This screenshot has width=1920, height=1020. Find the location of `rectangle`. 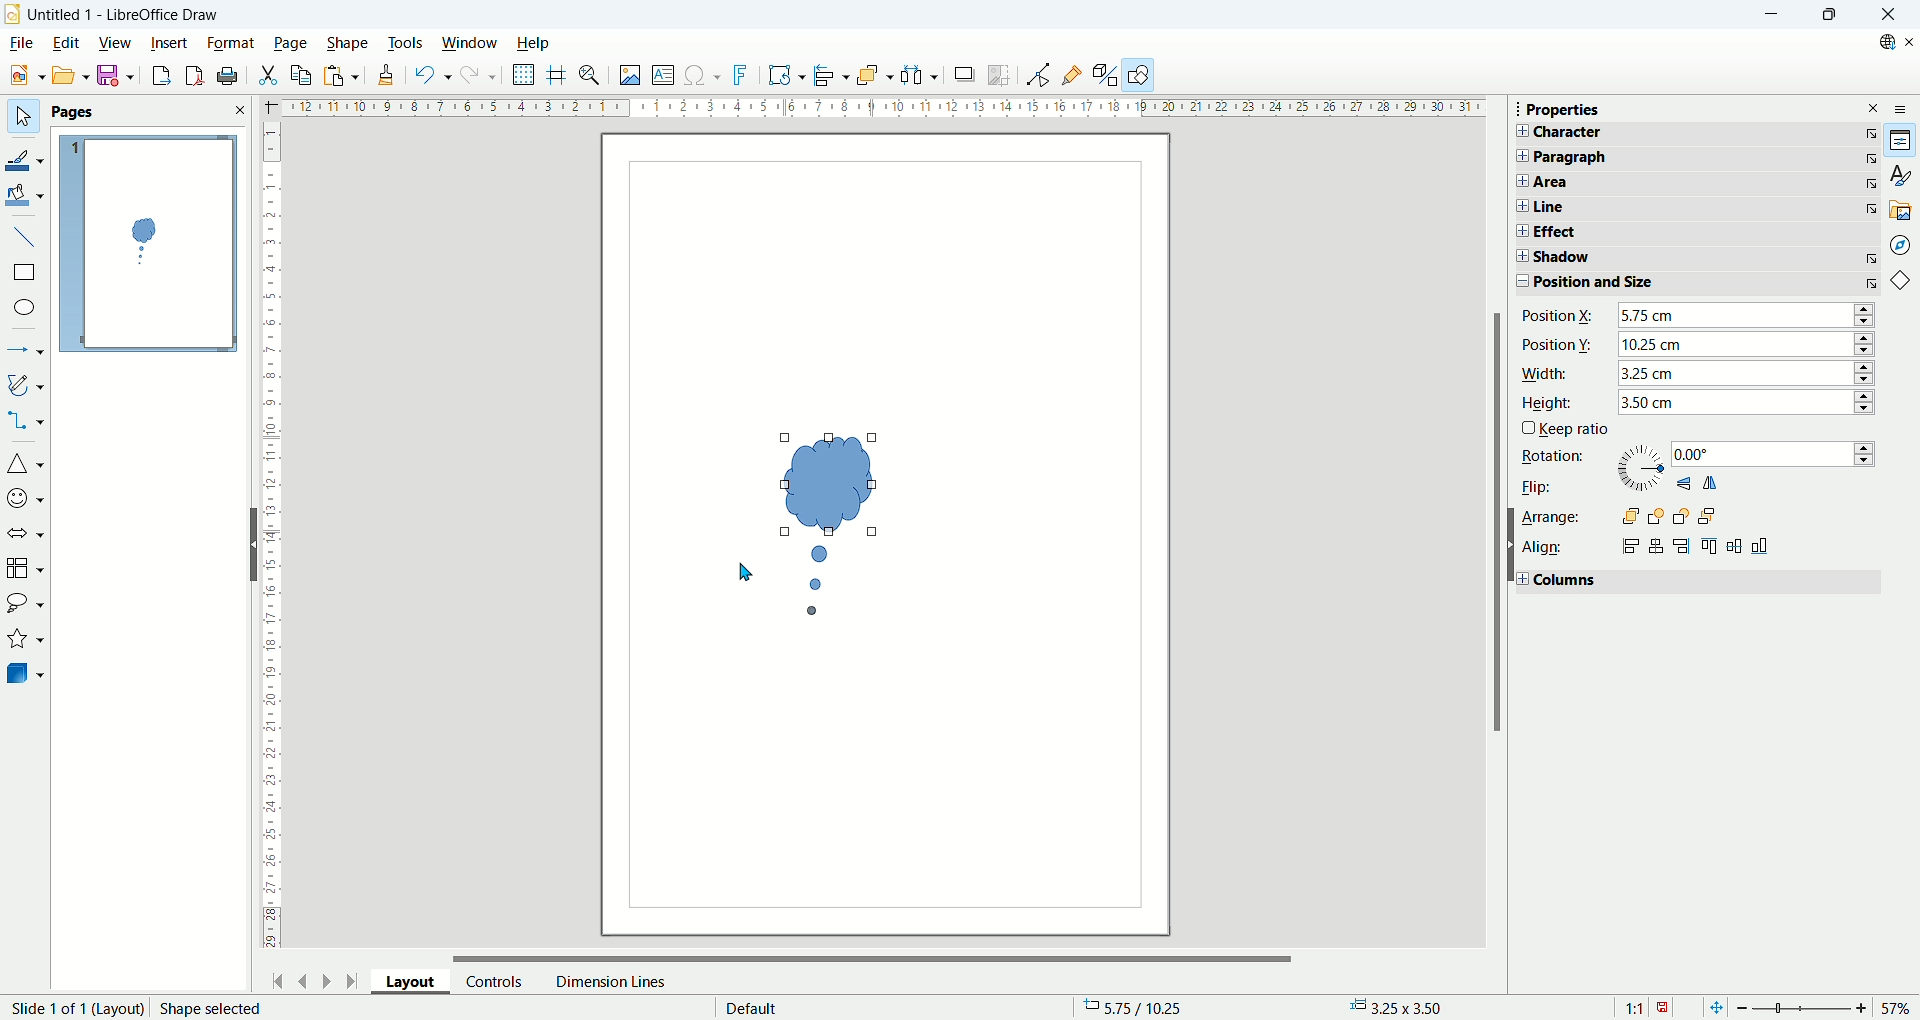

rectangle is located at coordinates (23, 273).